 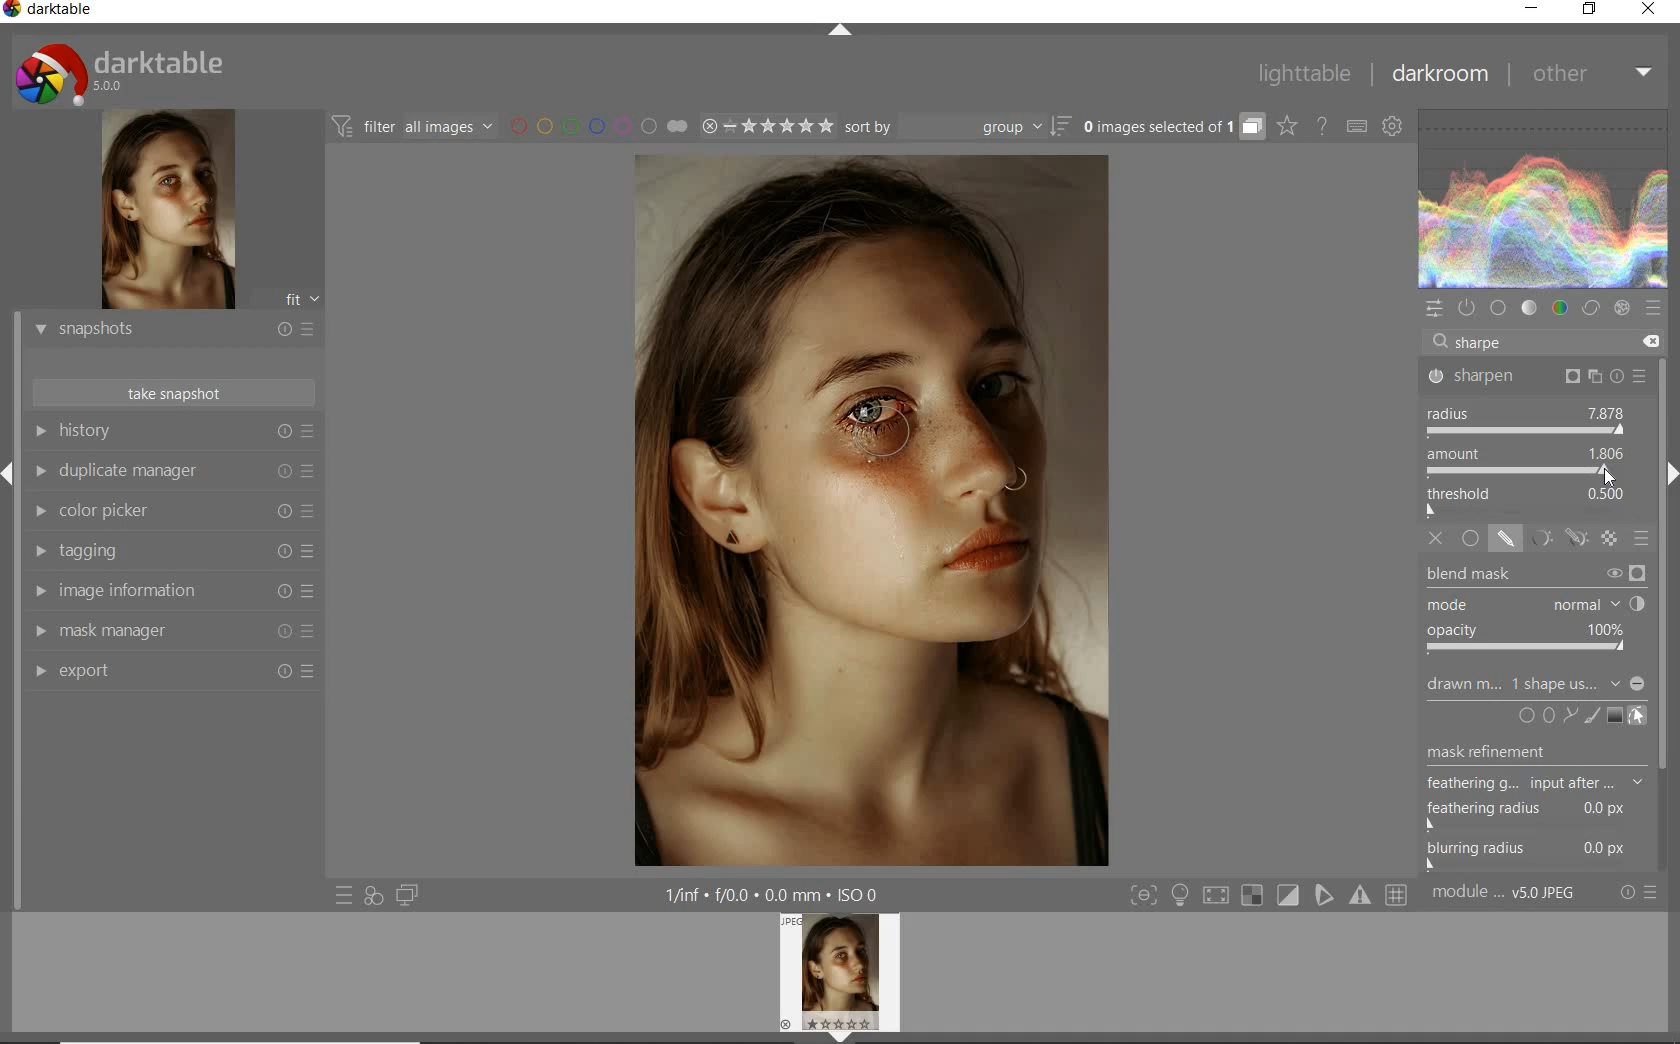 What do you see at coordinates (173, 673) in the screenshot?
I see `export` at bounding box center [173, 673].